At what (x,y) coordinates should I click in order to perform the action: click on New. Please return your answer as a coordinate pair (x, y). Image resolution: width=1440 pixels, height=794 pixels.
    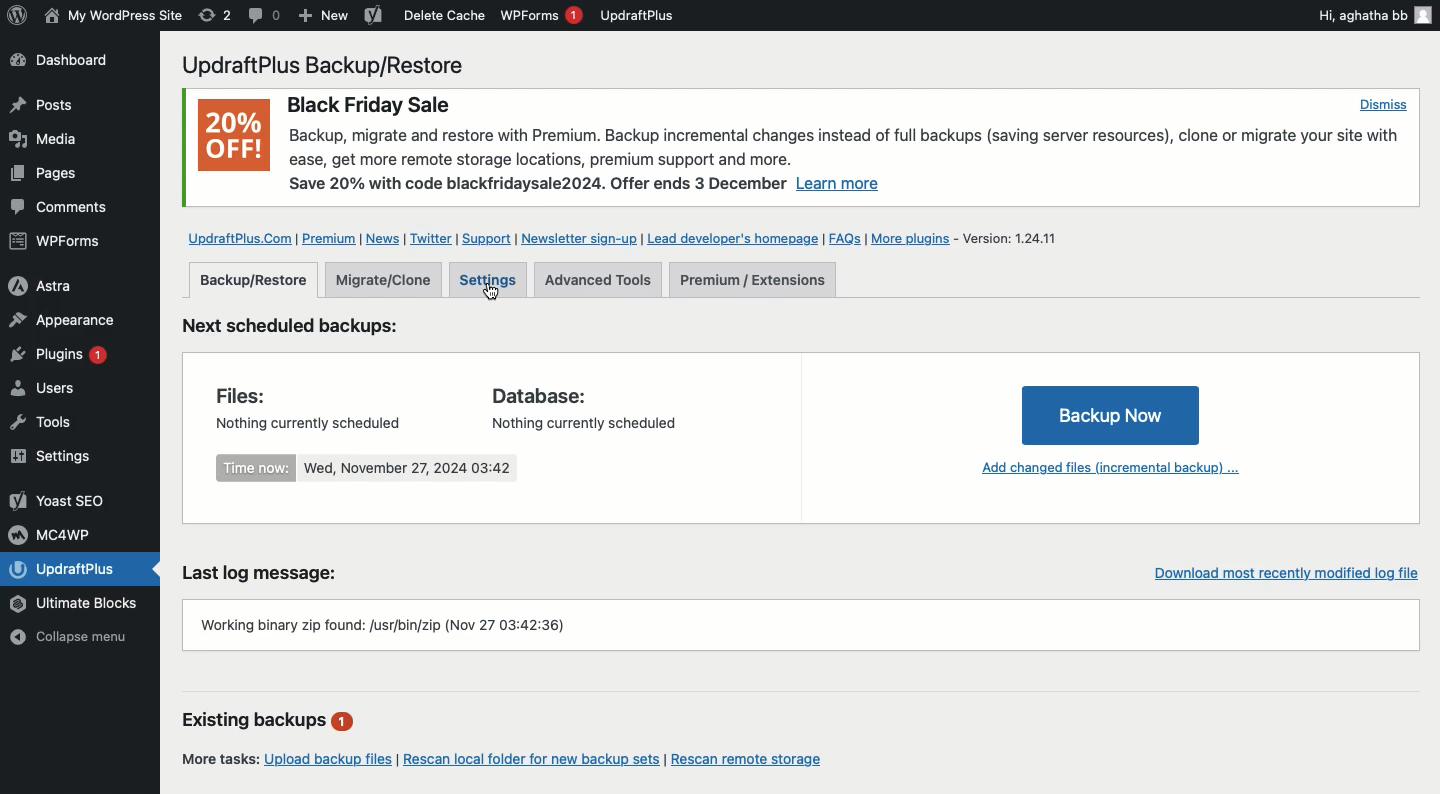
    Looking at the image, I should click on (324, 17).